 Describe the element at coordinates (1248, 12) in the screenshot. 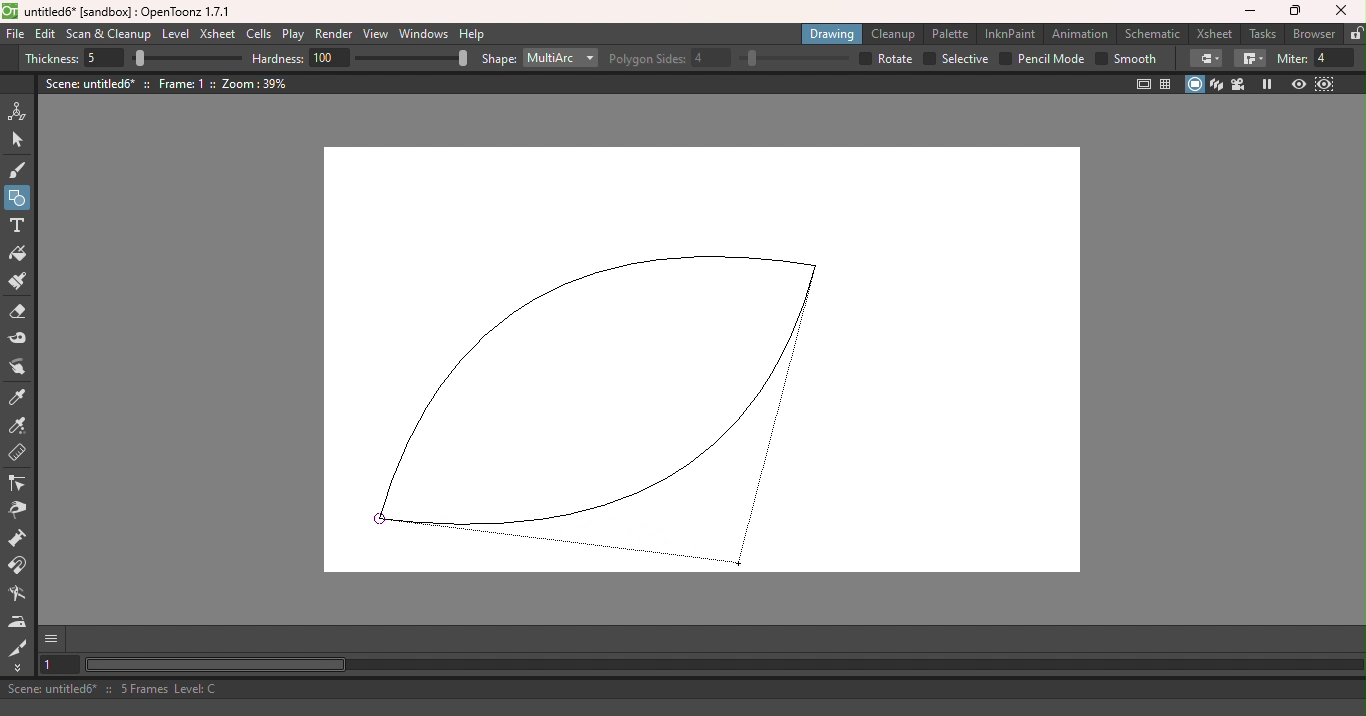

I see `Minimize` at that location.